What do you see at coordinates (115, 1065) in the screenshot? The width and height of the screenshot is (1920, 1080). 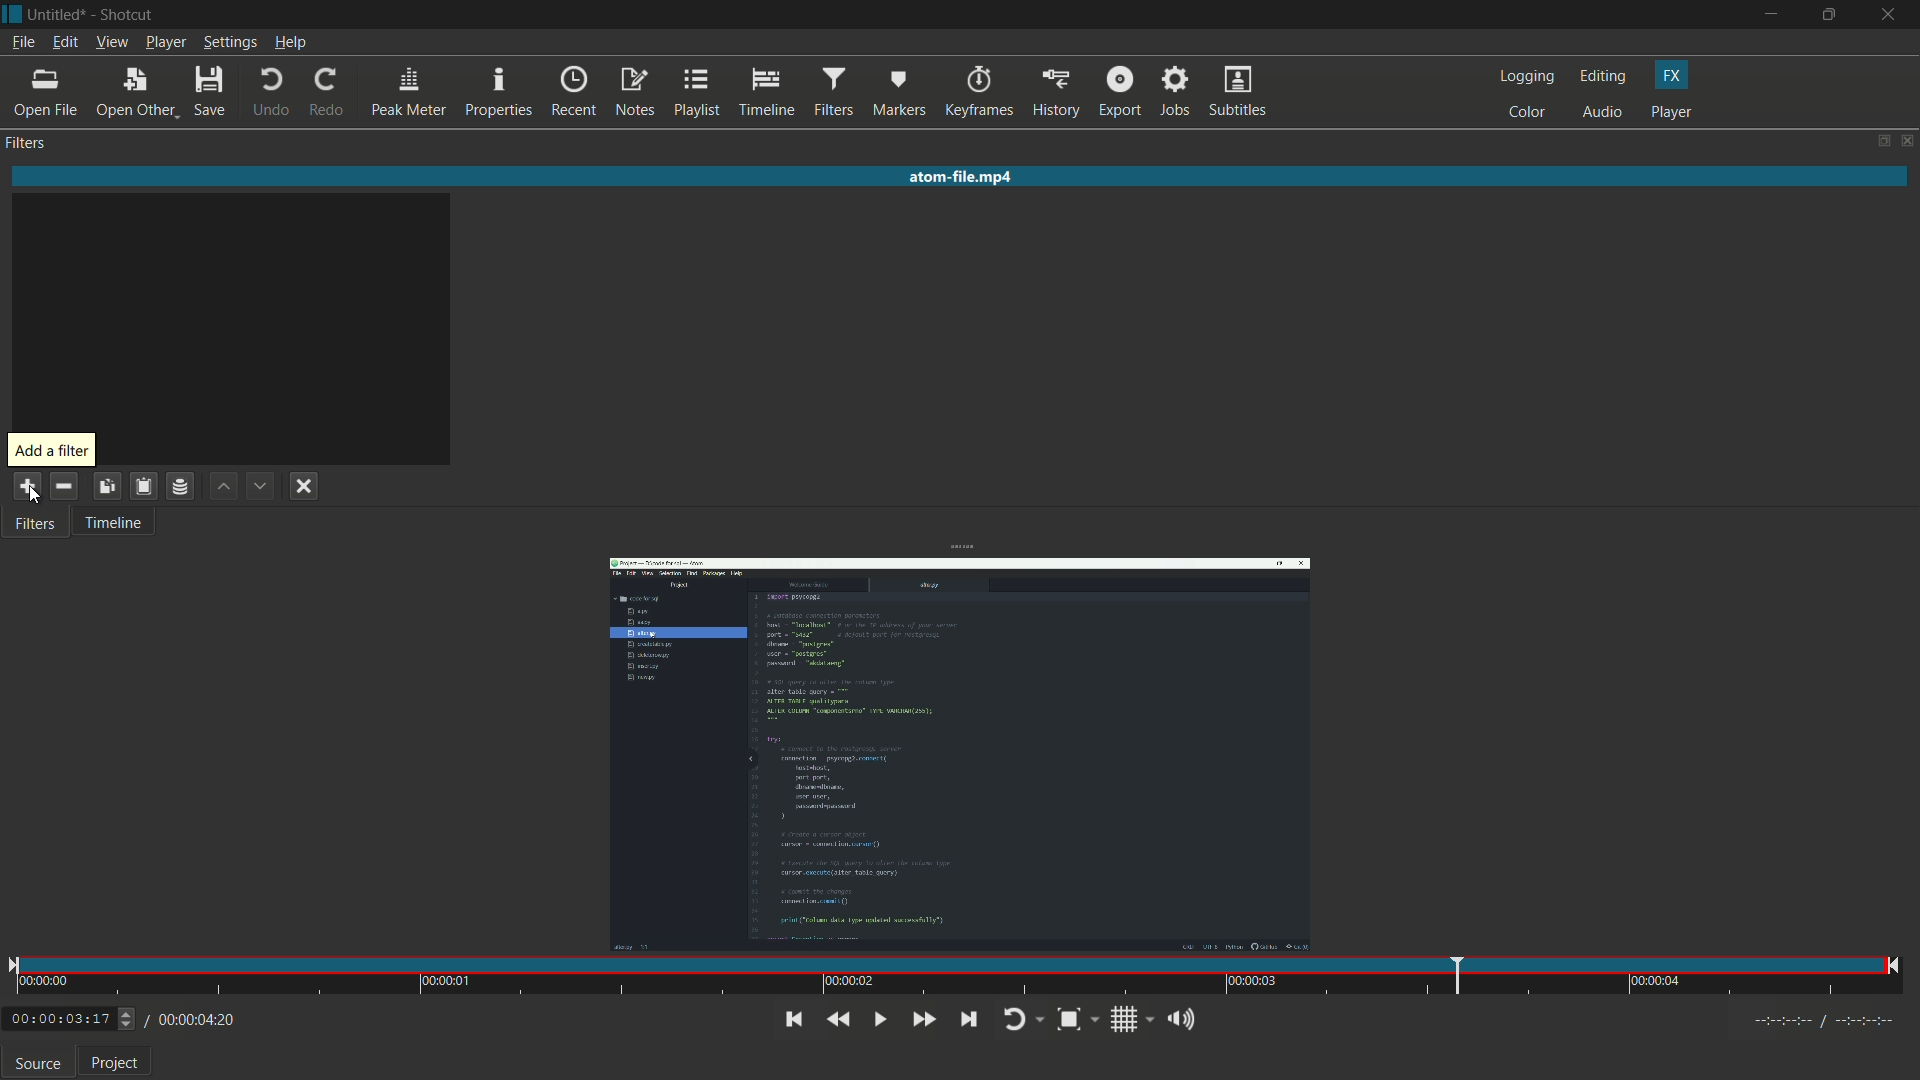 I see `project` at bounding box center [115, 1065].